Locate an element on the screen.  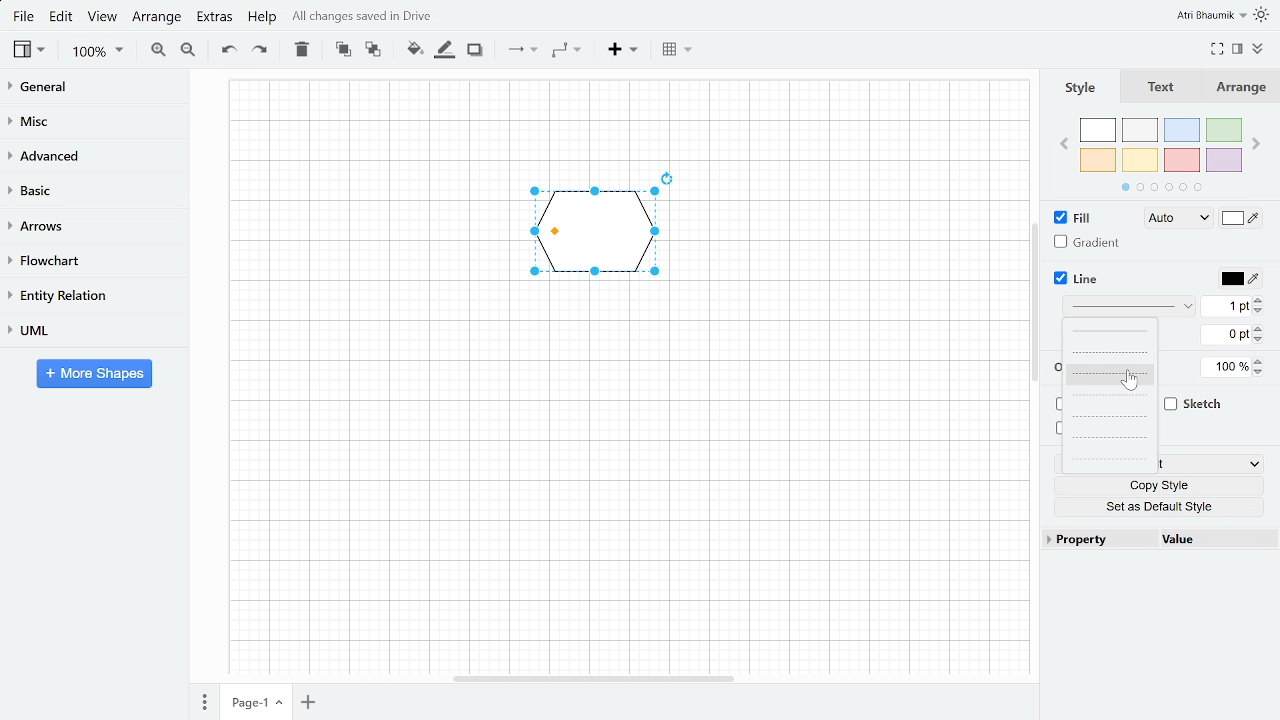
Fill colour is located at coordinates (414, 50).